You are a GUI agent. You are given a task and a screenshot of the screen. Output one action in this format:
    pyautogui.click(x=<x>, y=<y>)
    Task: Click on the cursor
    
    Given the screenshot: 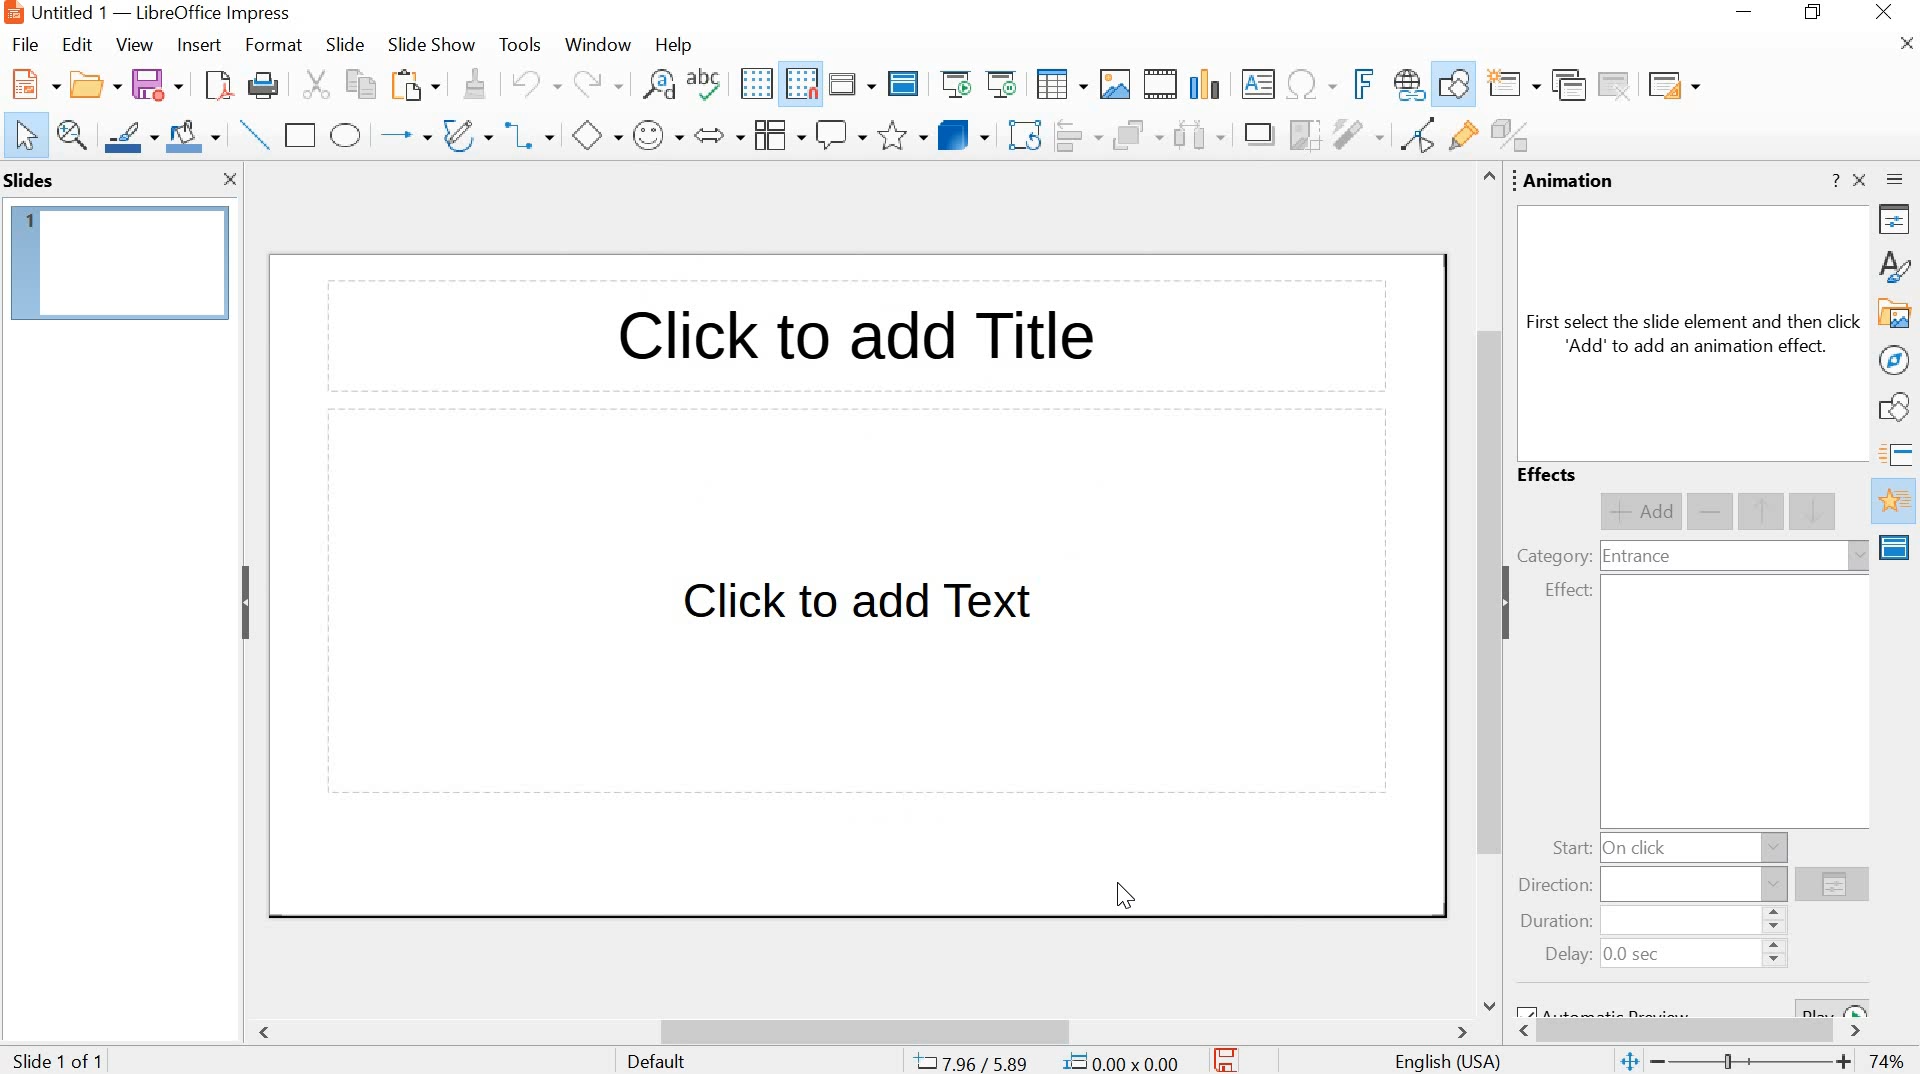 What is the action you would take?
    pyautogui.click(x=1125, y=894)
    